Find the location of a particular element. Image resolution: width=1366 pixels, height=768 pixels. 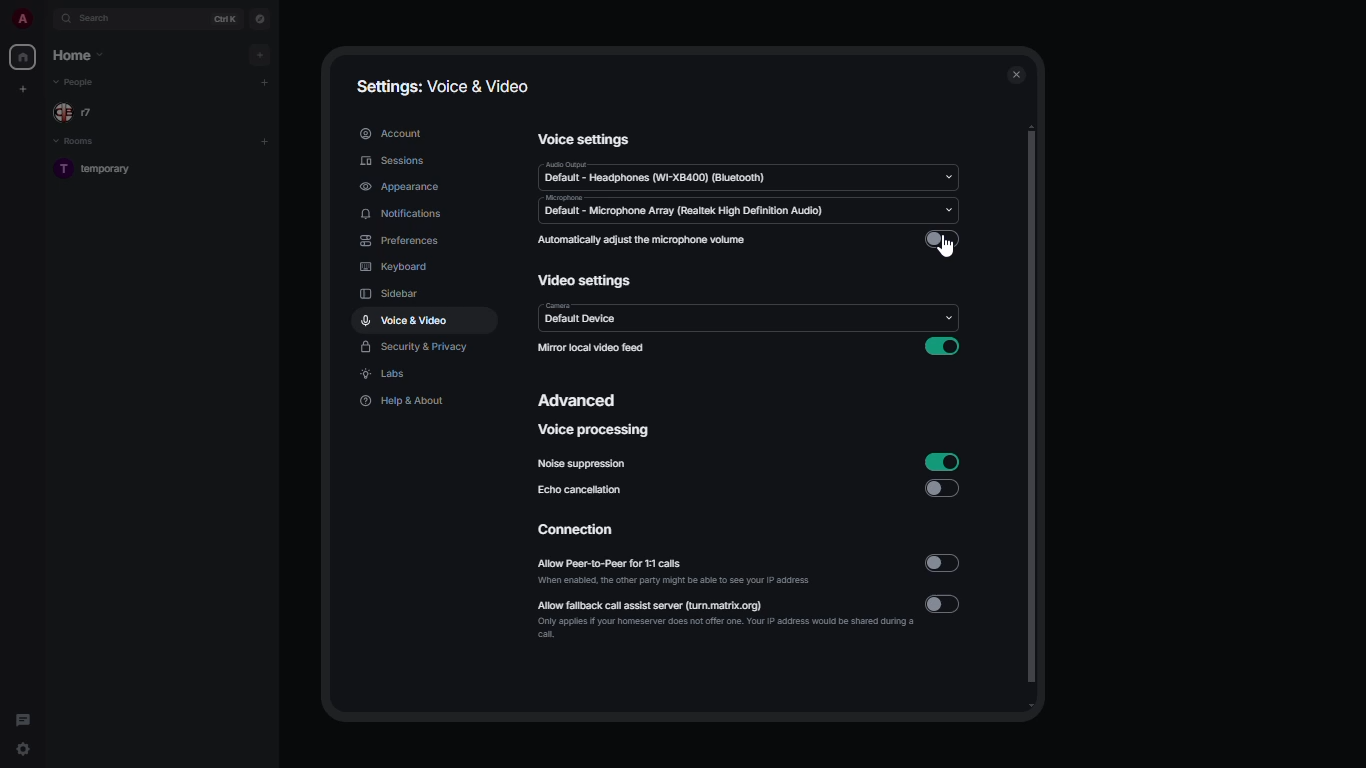

preferences is located at coordinates (402, 242).